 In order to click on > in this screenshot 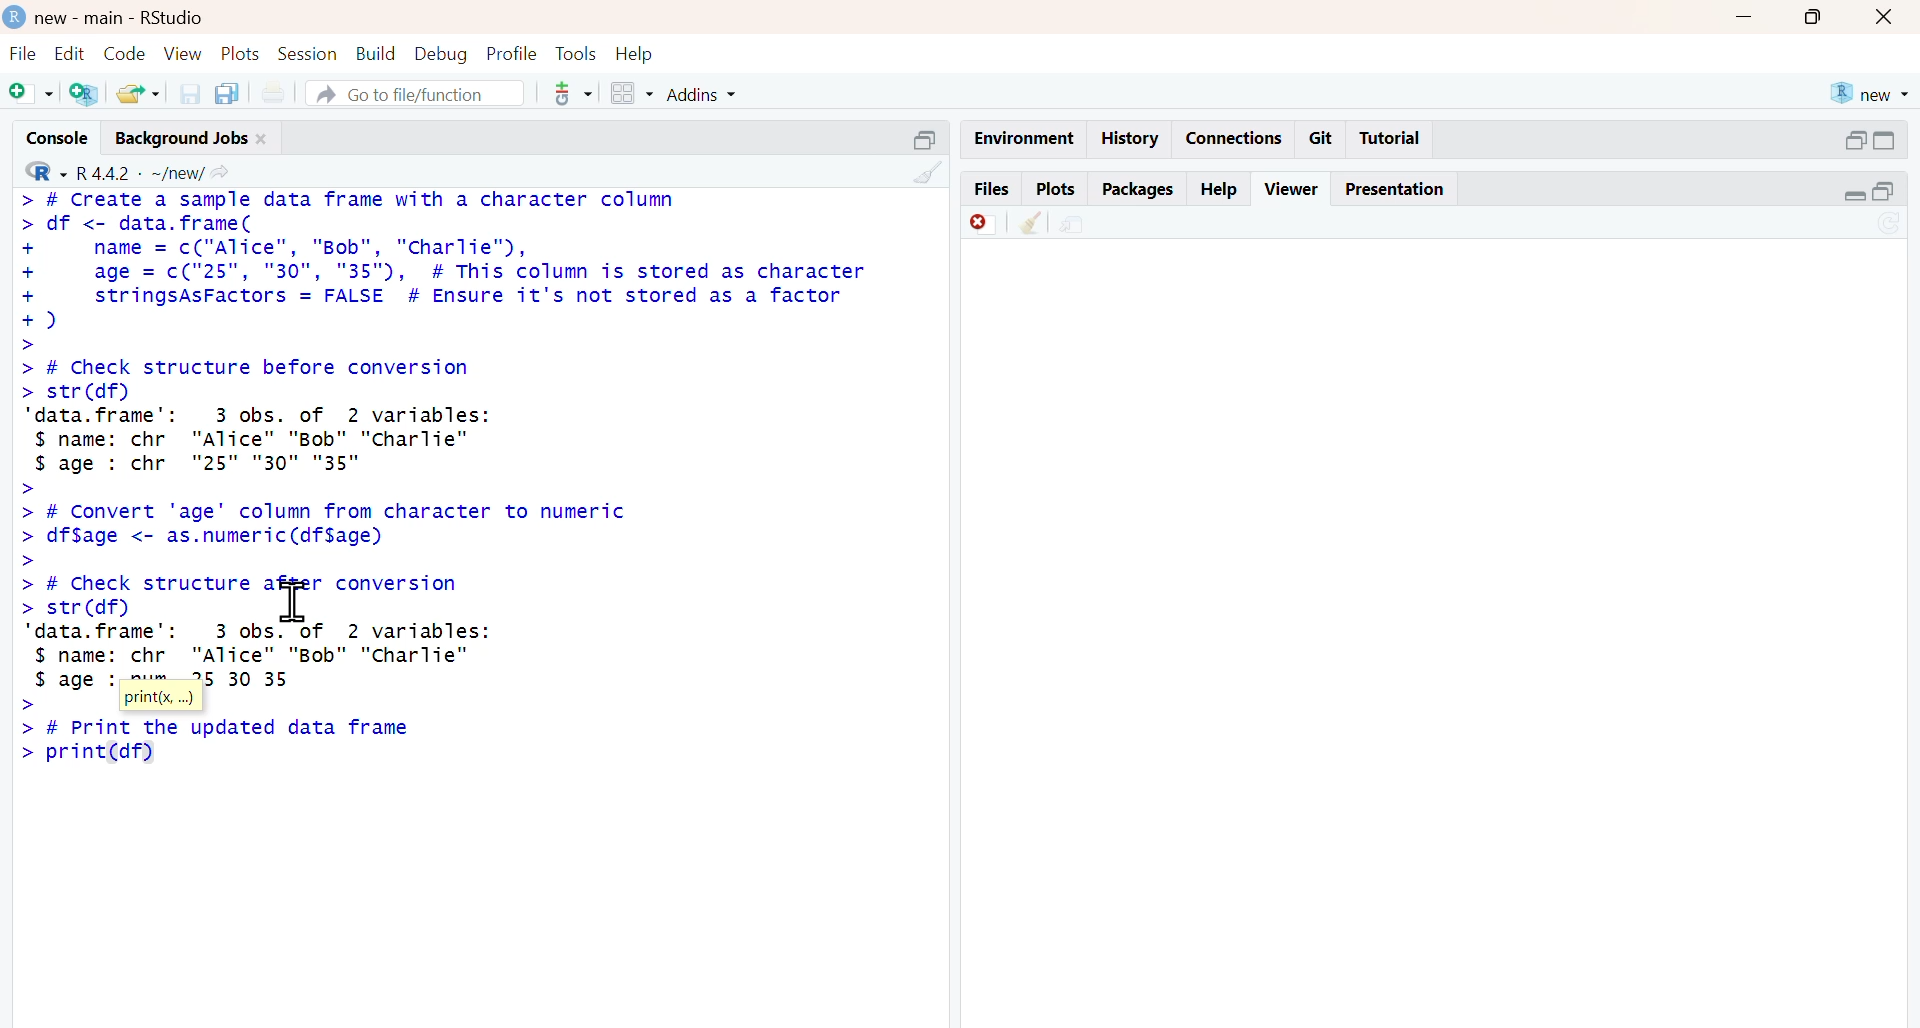, I will do `click(24, 704)`.